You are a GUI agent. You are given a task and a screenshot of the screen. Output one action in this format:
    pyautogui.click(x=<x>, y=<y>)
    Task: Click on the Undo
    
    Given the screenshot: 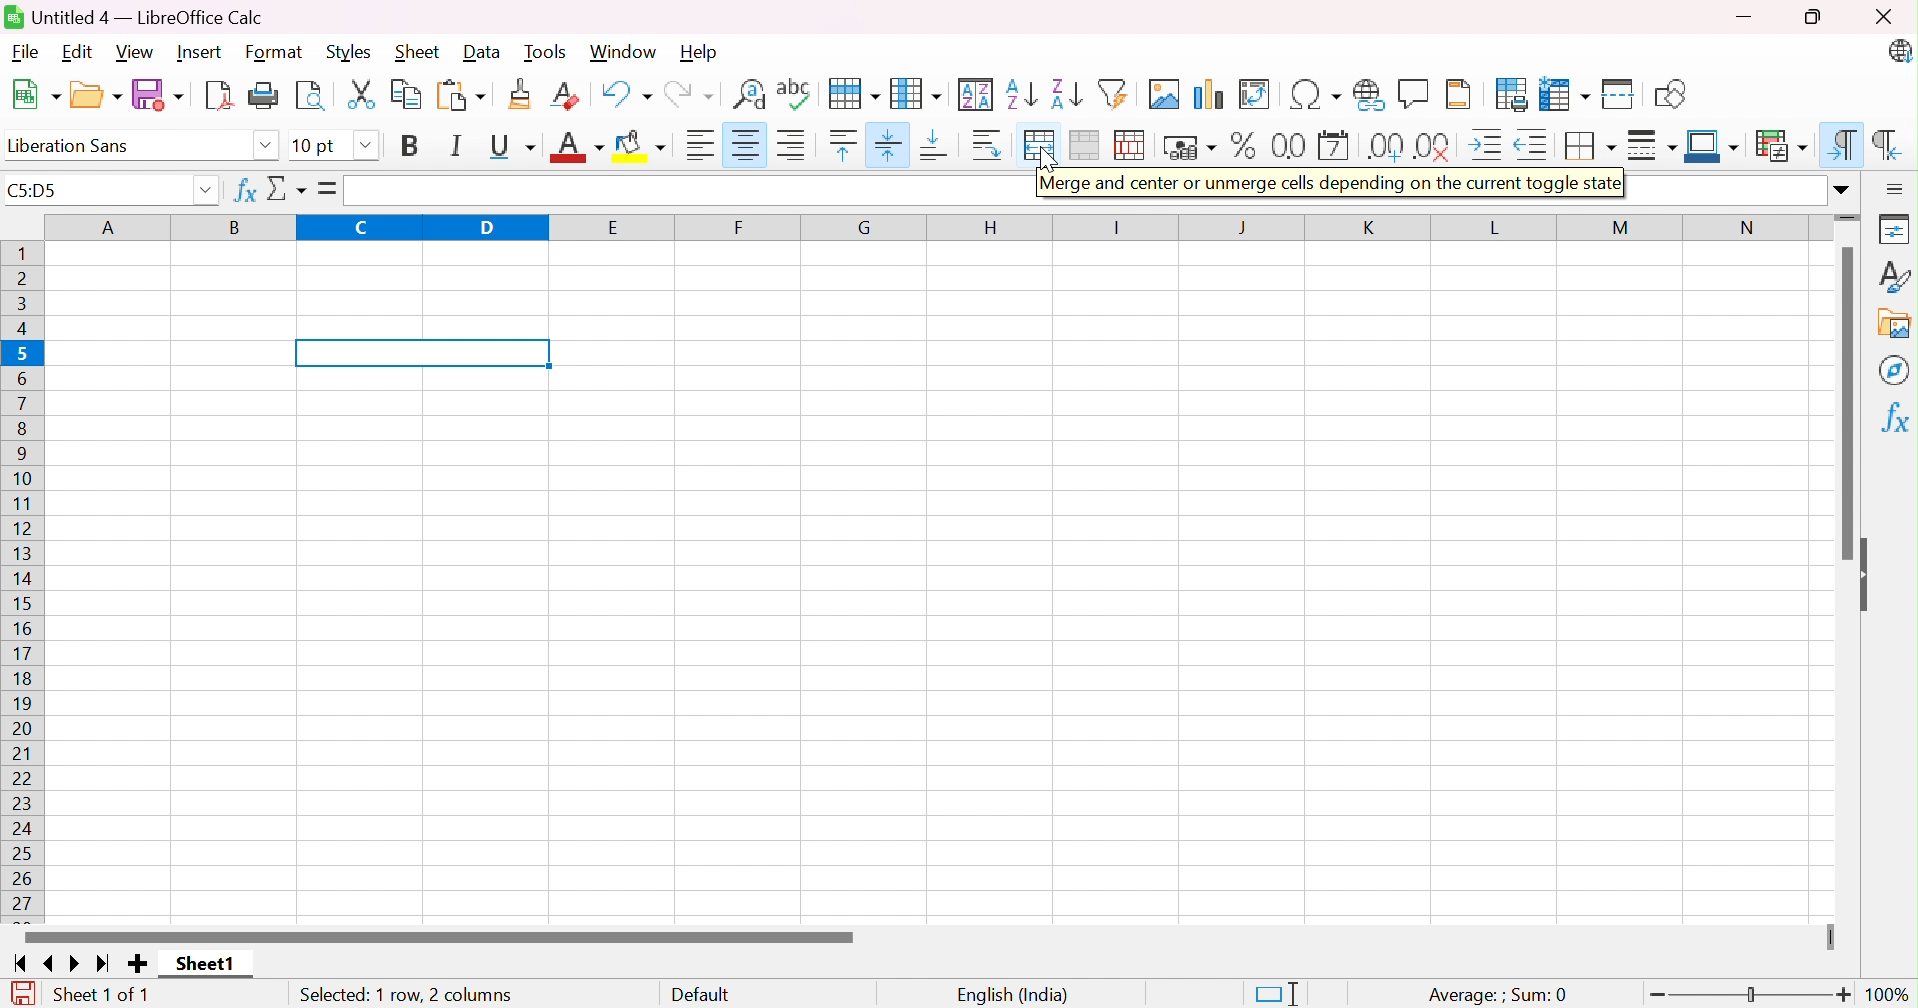 What is the action you would take?
    pyautogui.click(x=626, y=92)
    